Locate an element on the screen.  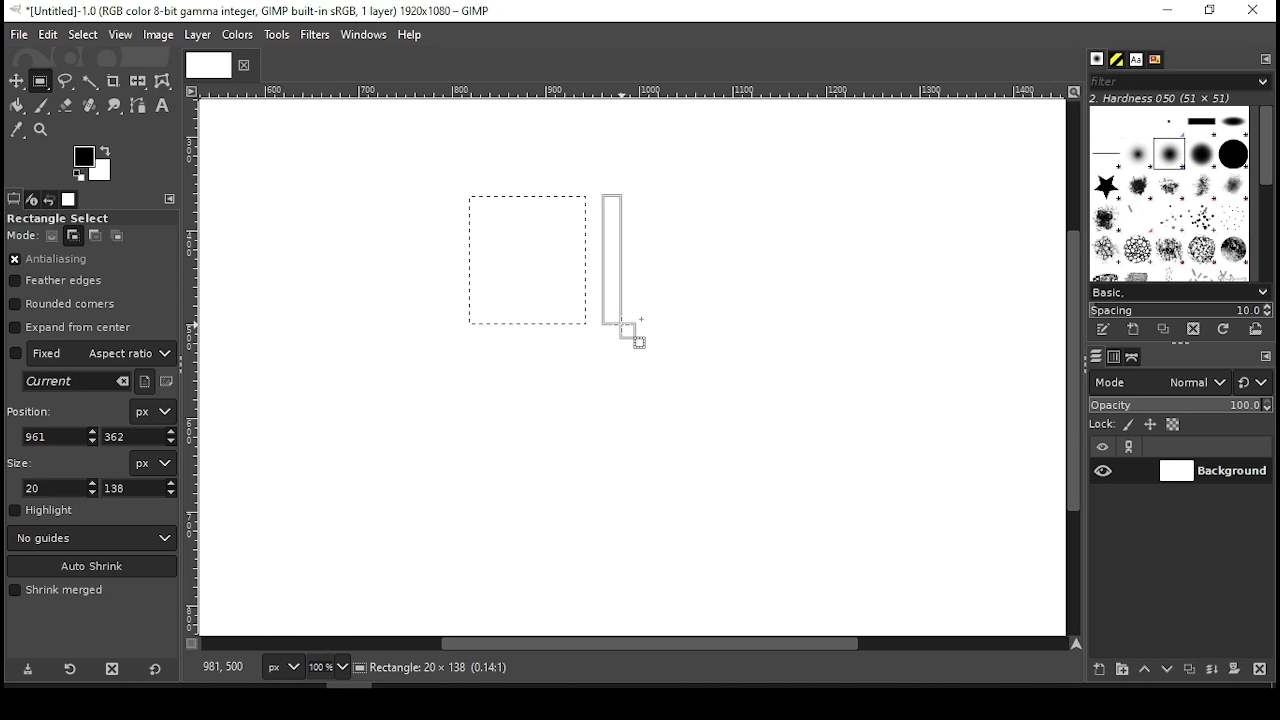
selection tool is located at coordinates (17, 81).